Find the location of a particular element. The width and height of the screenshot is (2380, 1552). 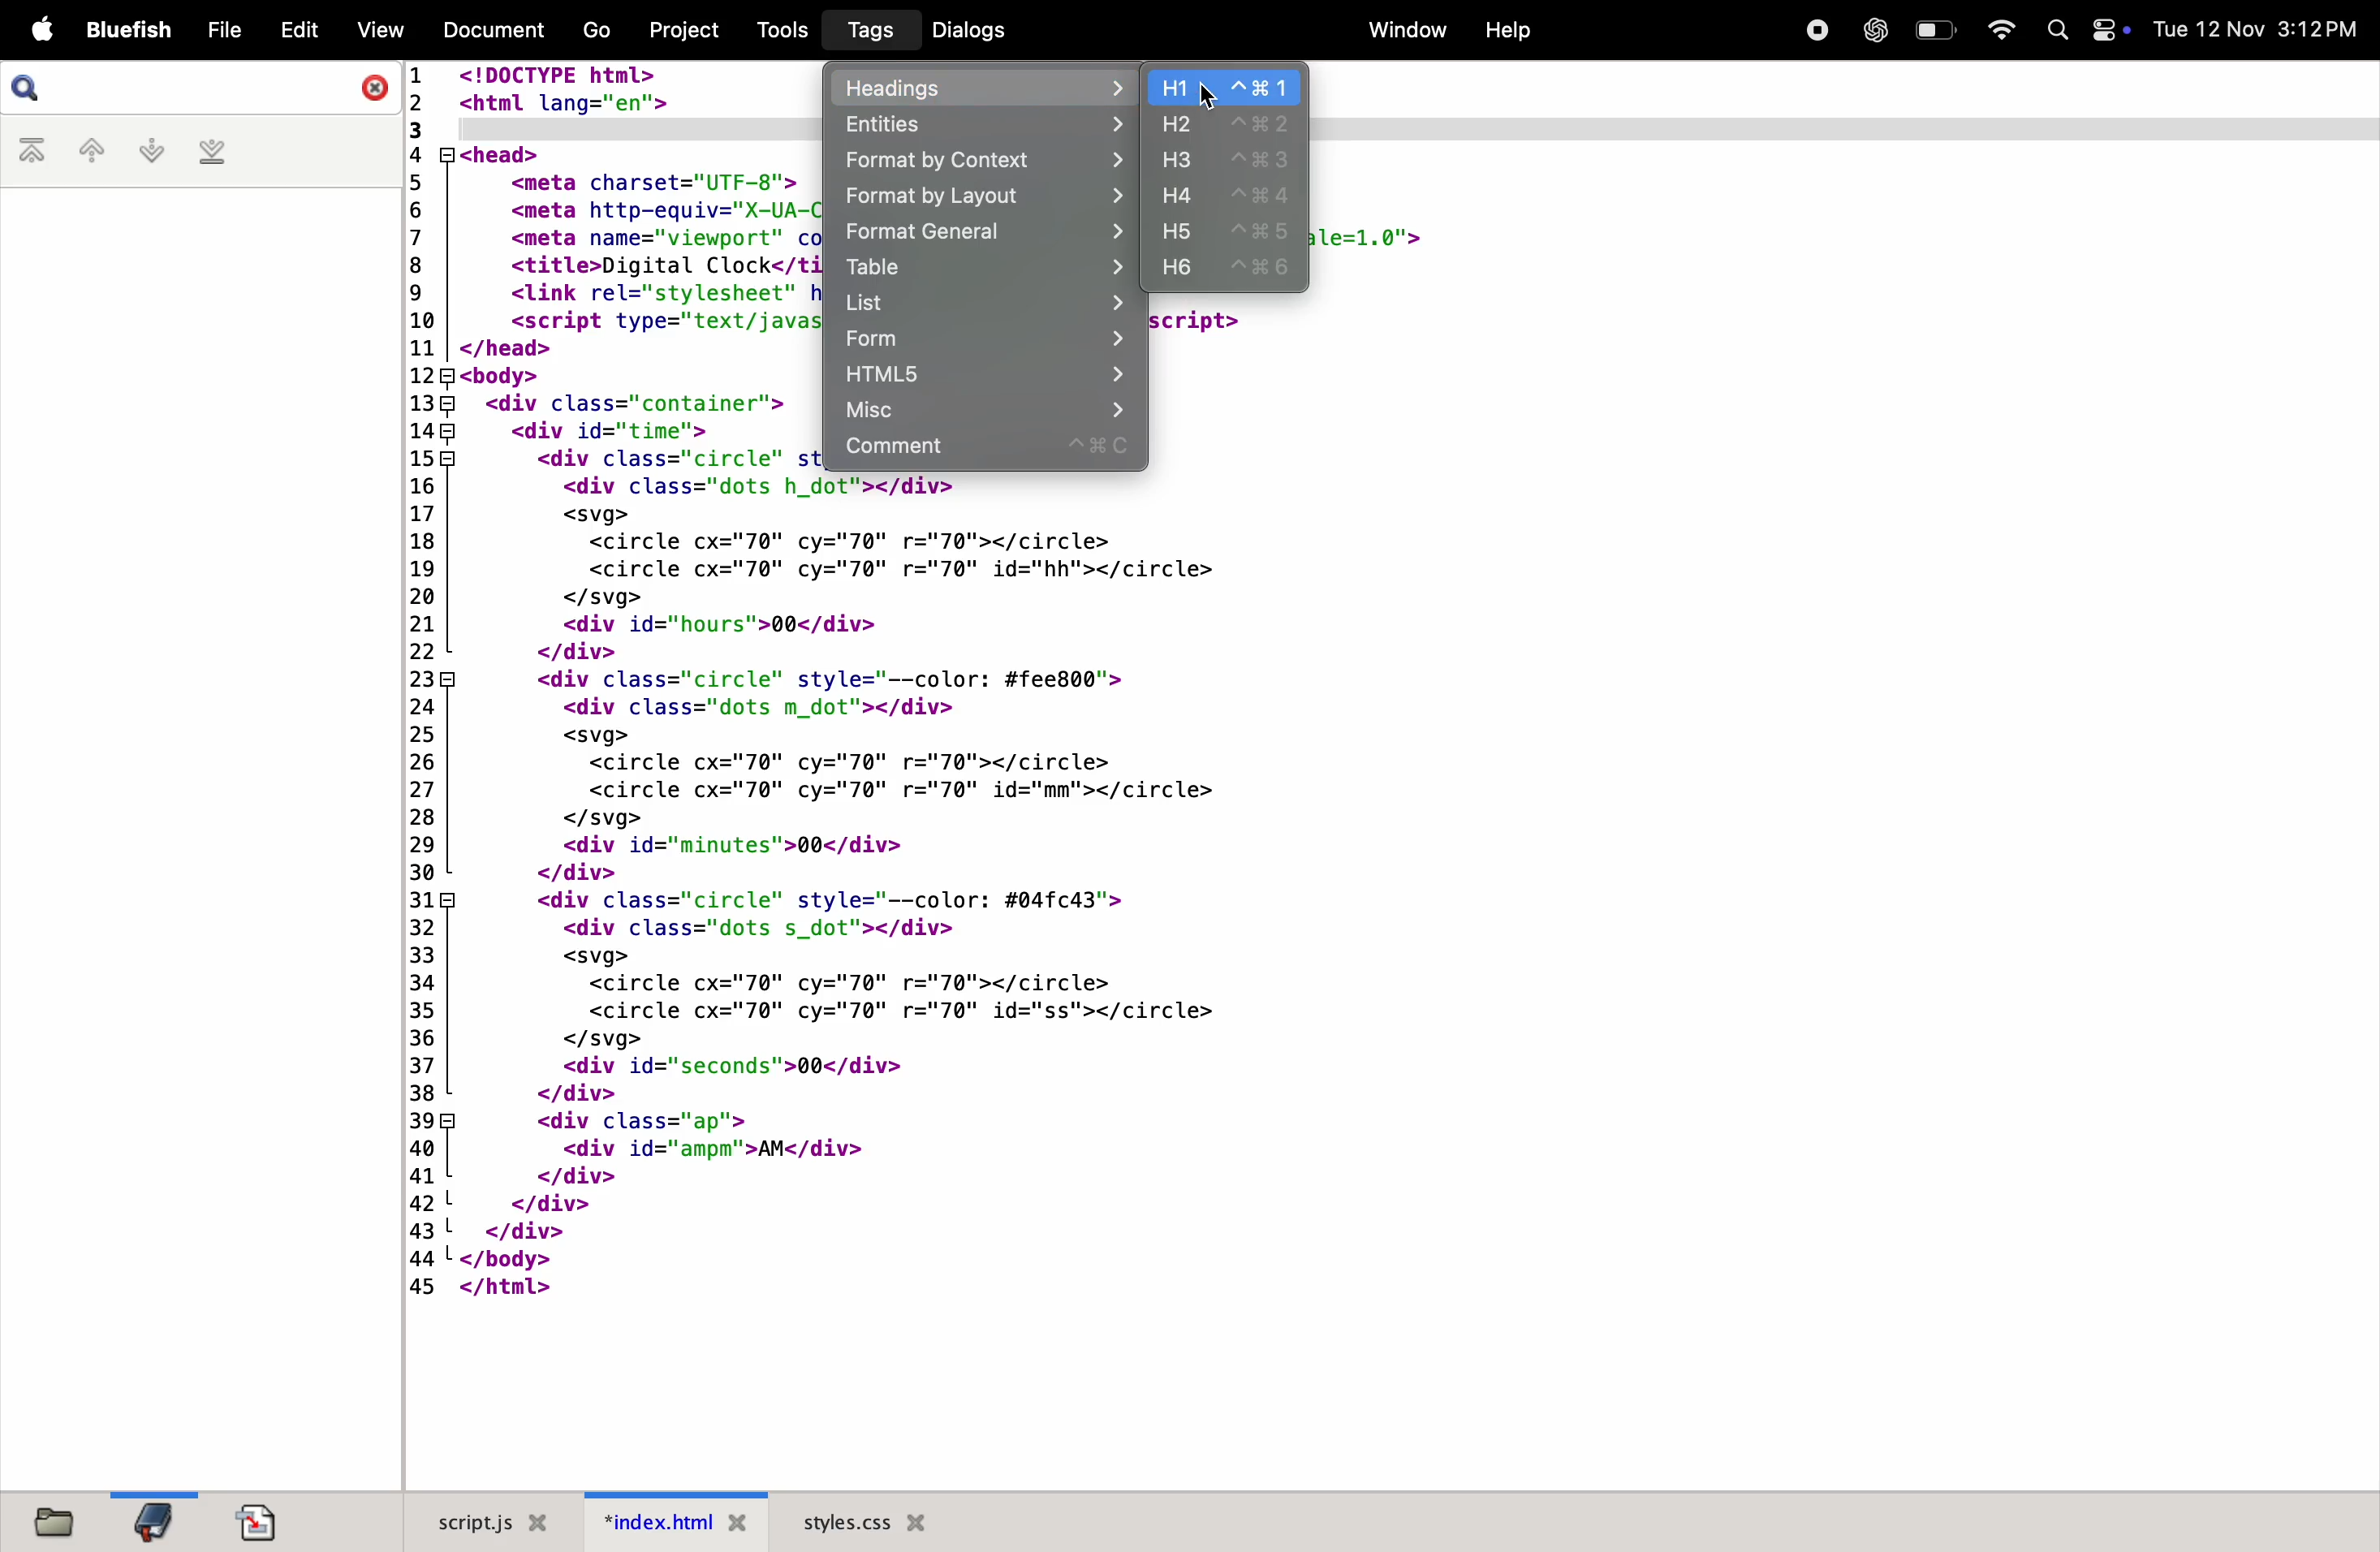

edit is located at coordinates (298, 27).